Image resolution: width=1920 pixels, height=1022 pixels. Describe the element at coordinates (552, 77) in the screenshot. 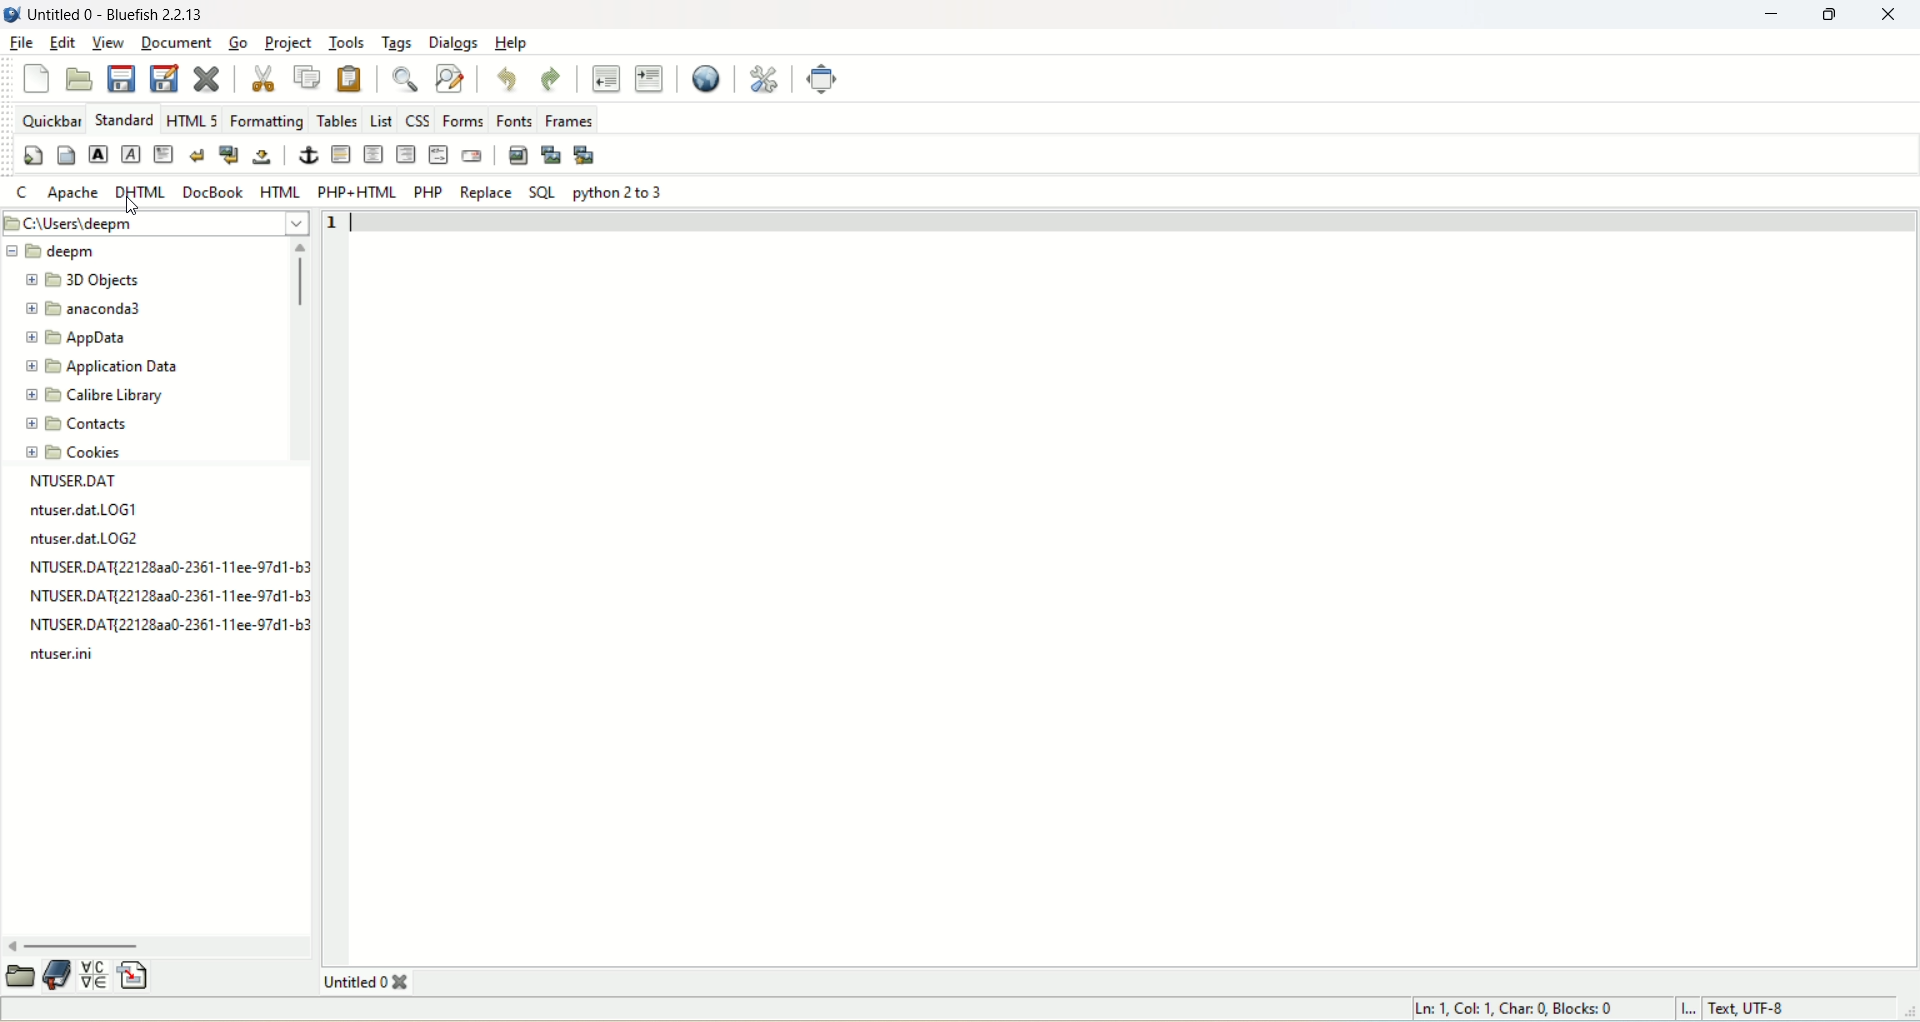

I see `redo` at that location.